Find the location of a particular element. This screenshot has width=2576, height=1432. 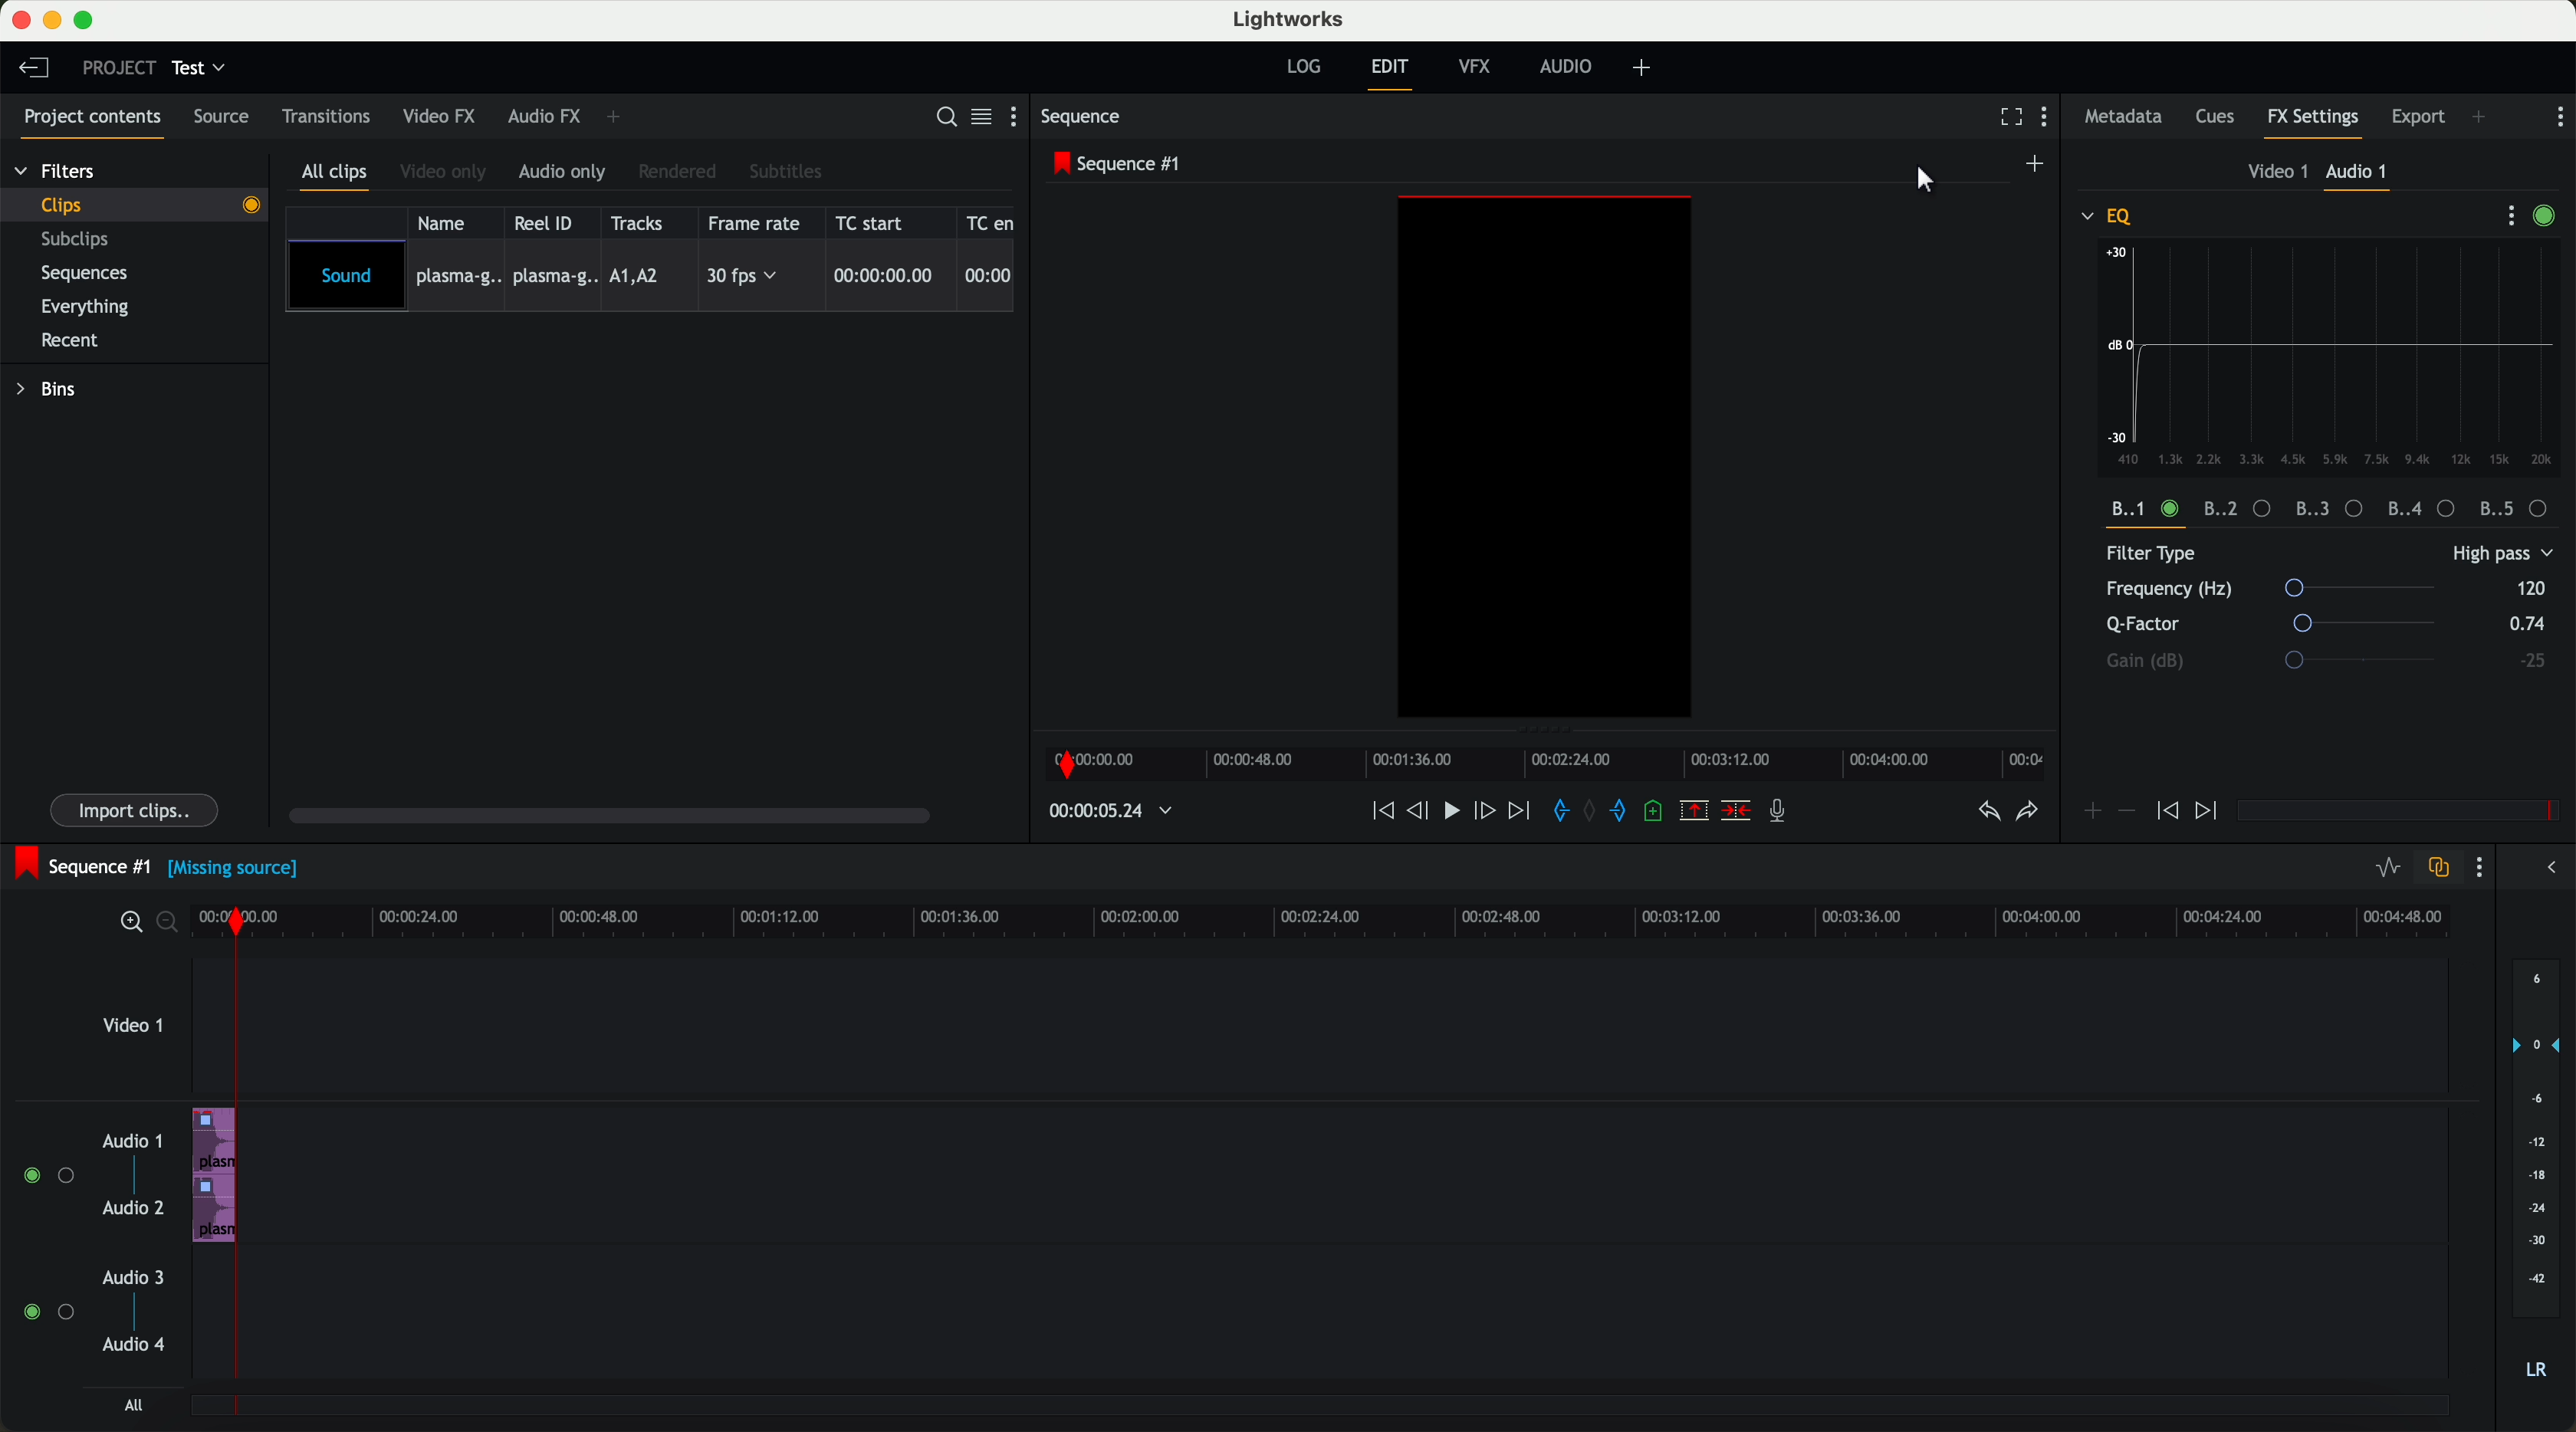

sequence is located at coordinates (1087, 119).